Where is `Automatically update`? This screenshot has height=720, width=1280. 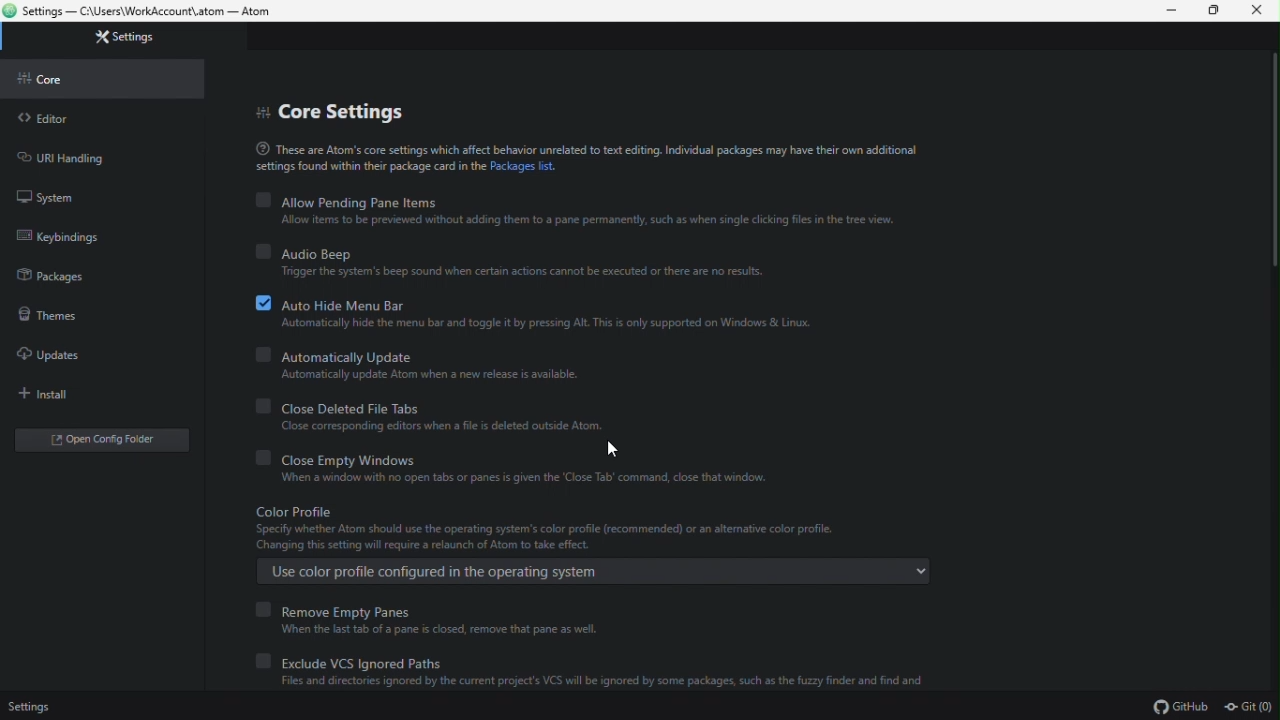 Automatically update is located at coordinates (563, 353).